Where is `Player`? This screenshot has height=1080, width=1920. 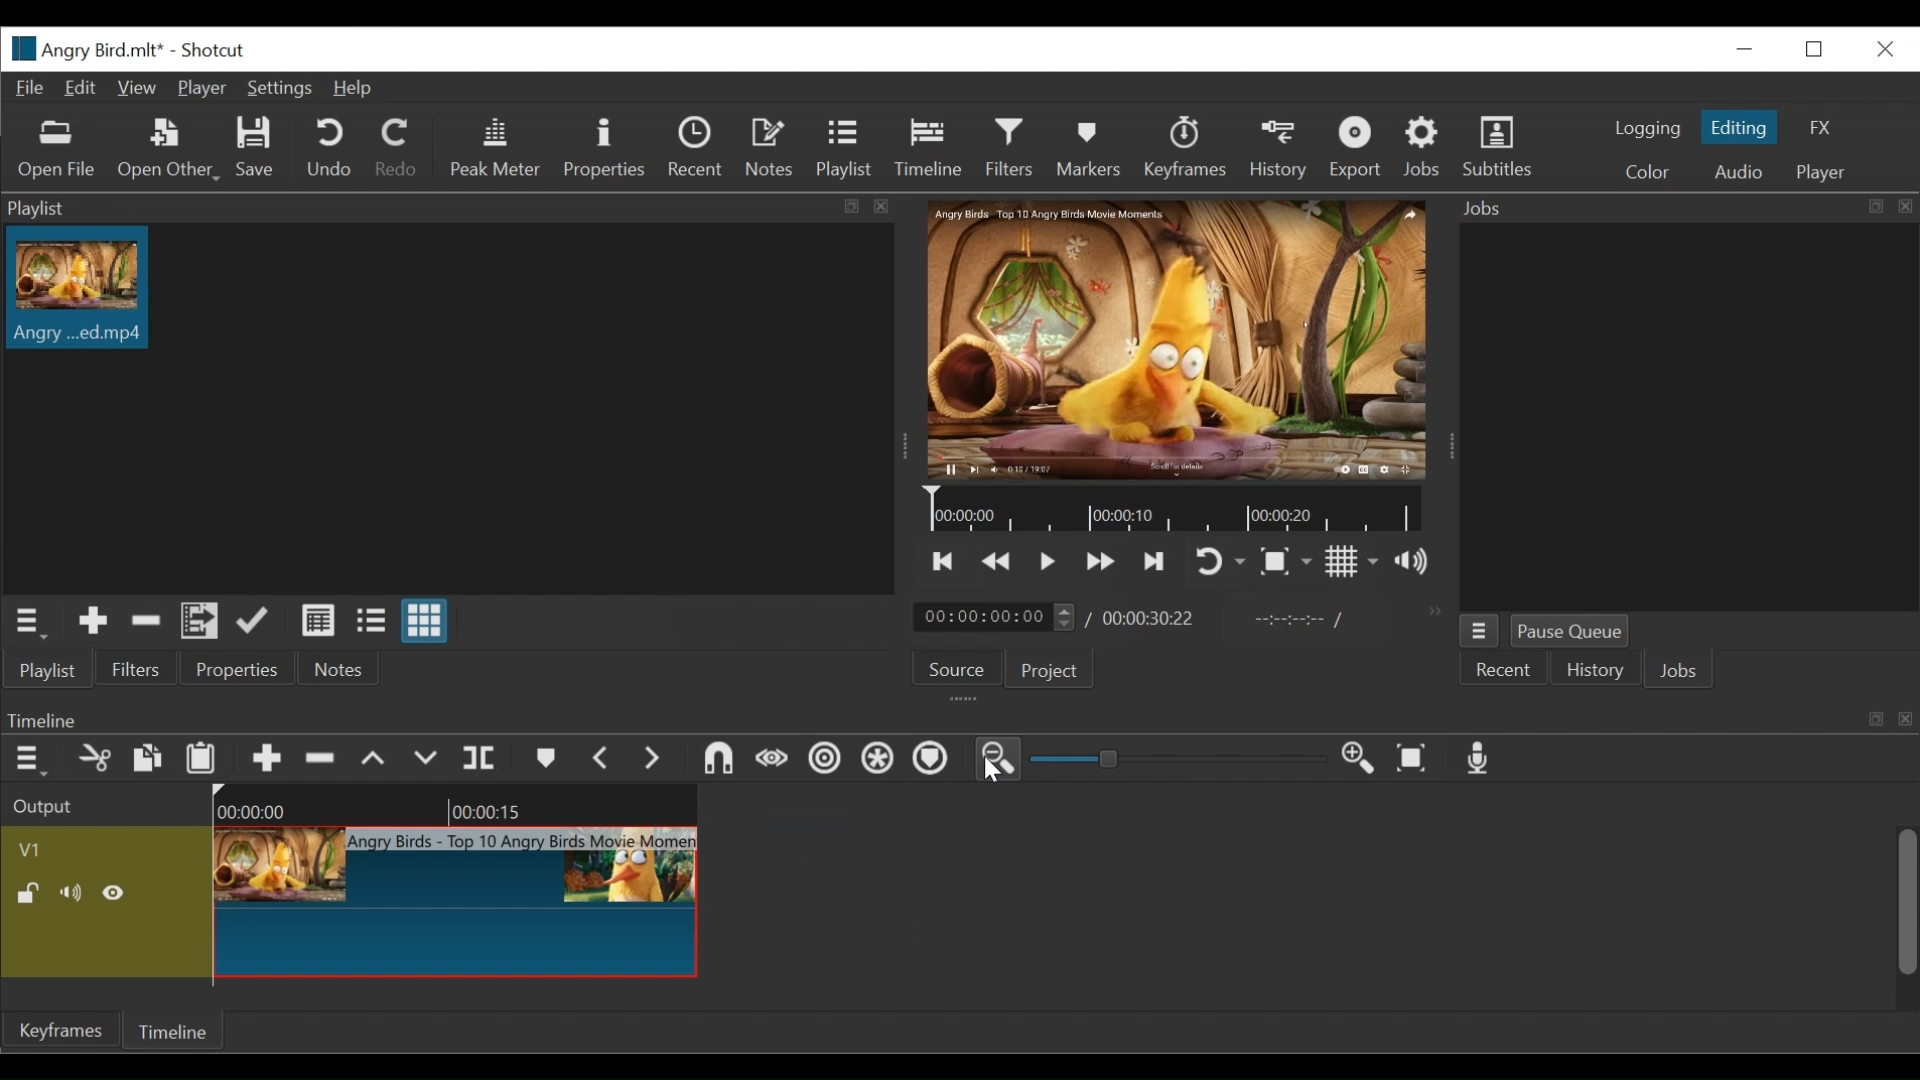
Player is located at coordinates (202, 88).